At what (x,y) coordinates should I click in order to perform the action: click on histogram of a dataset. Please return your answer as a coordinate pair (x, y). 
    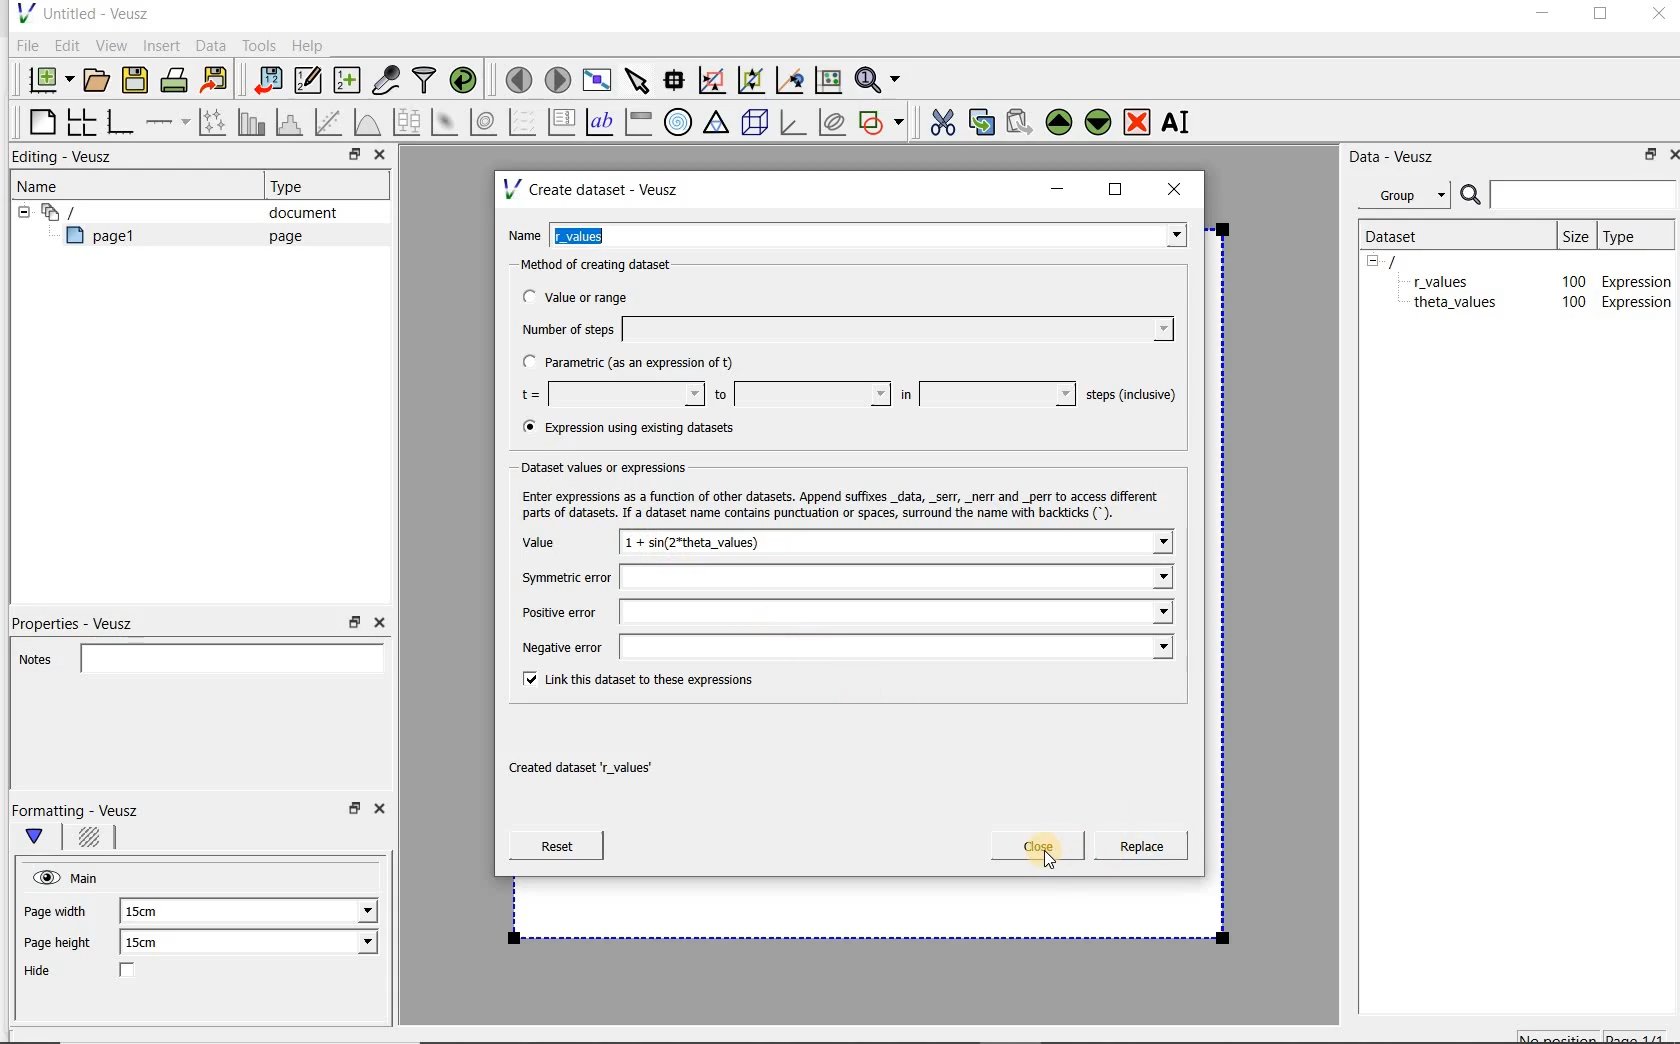
    Looking at the image, I should click on (292, 122).